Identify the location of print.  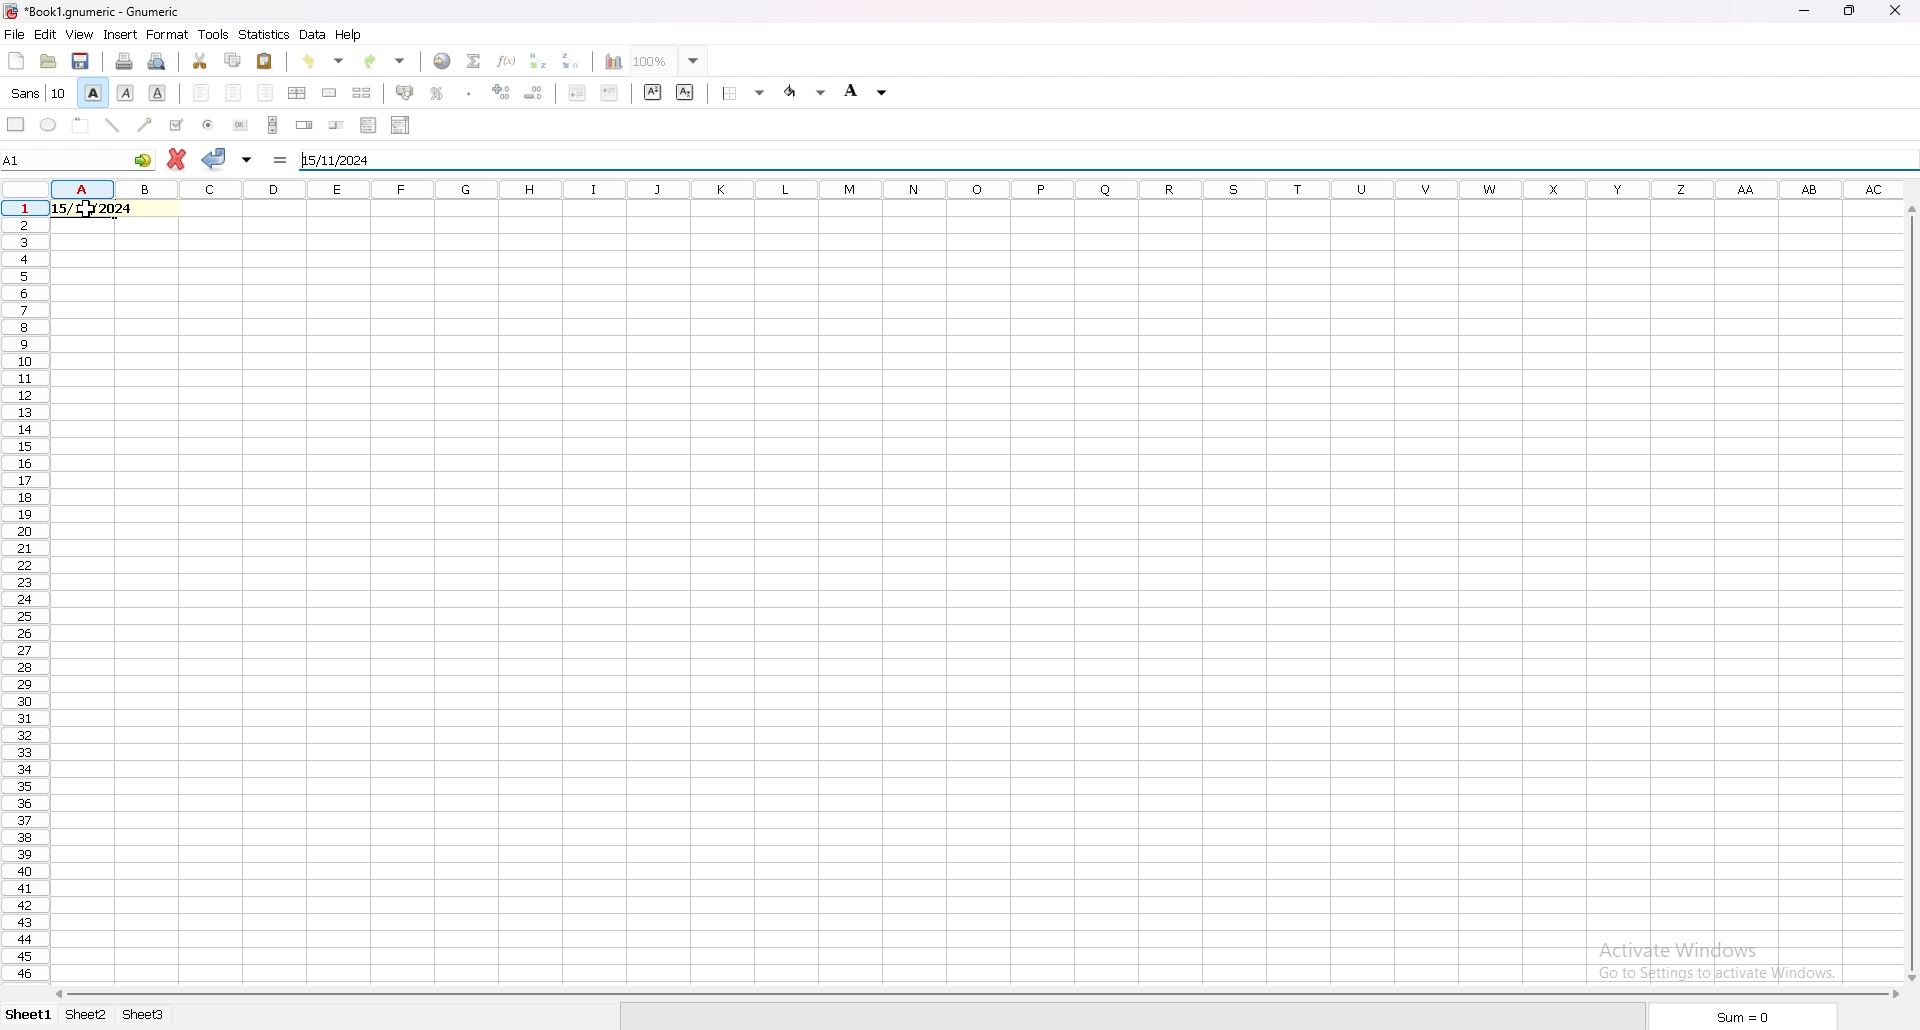
(124, 61).